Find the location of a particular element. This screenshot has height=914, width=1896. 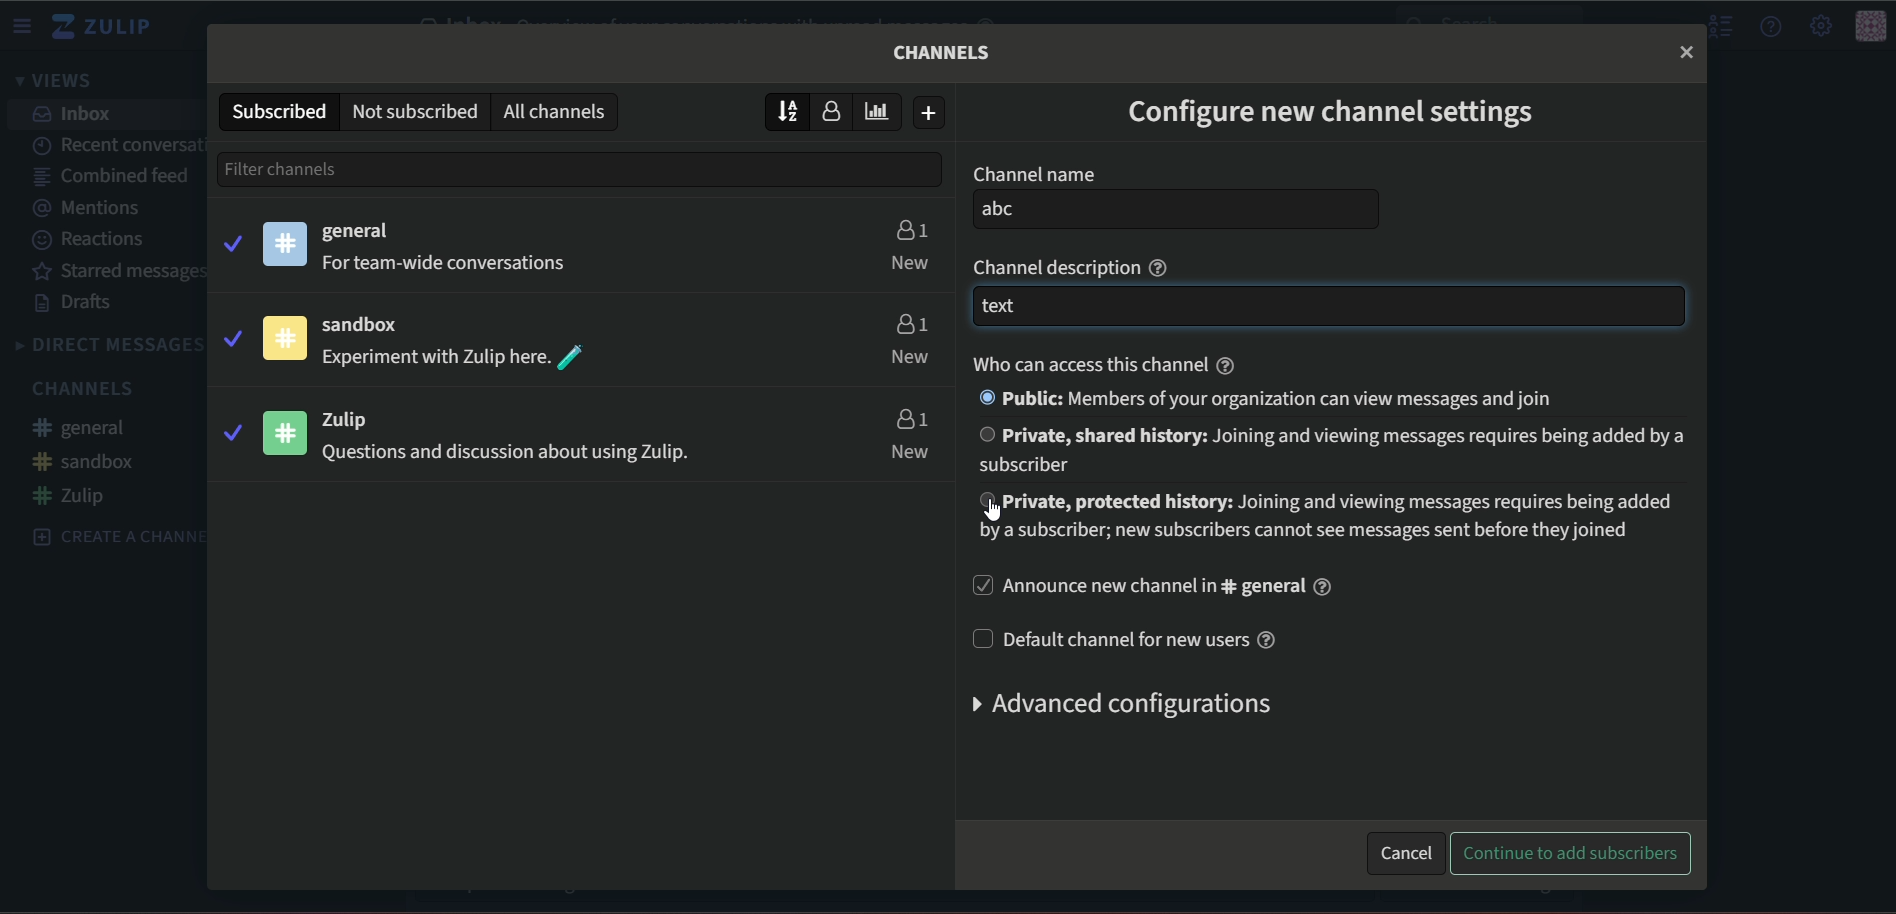

new is located at coordinates (912, 452).